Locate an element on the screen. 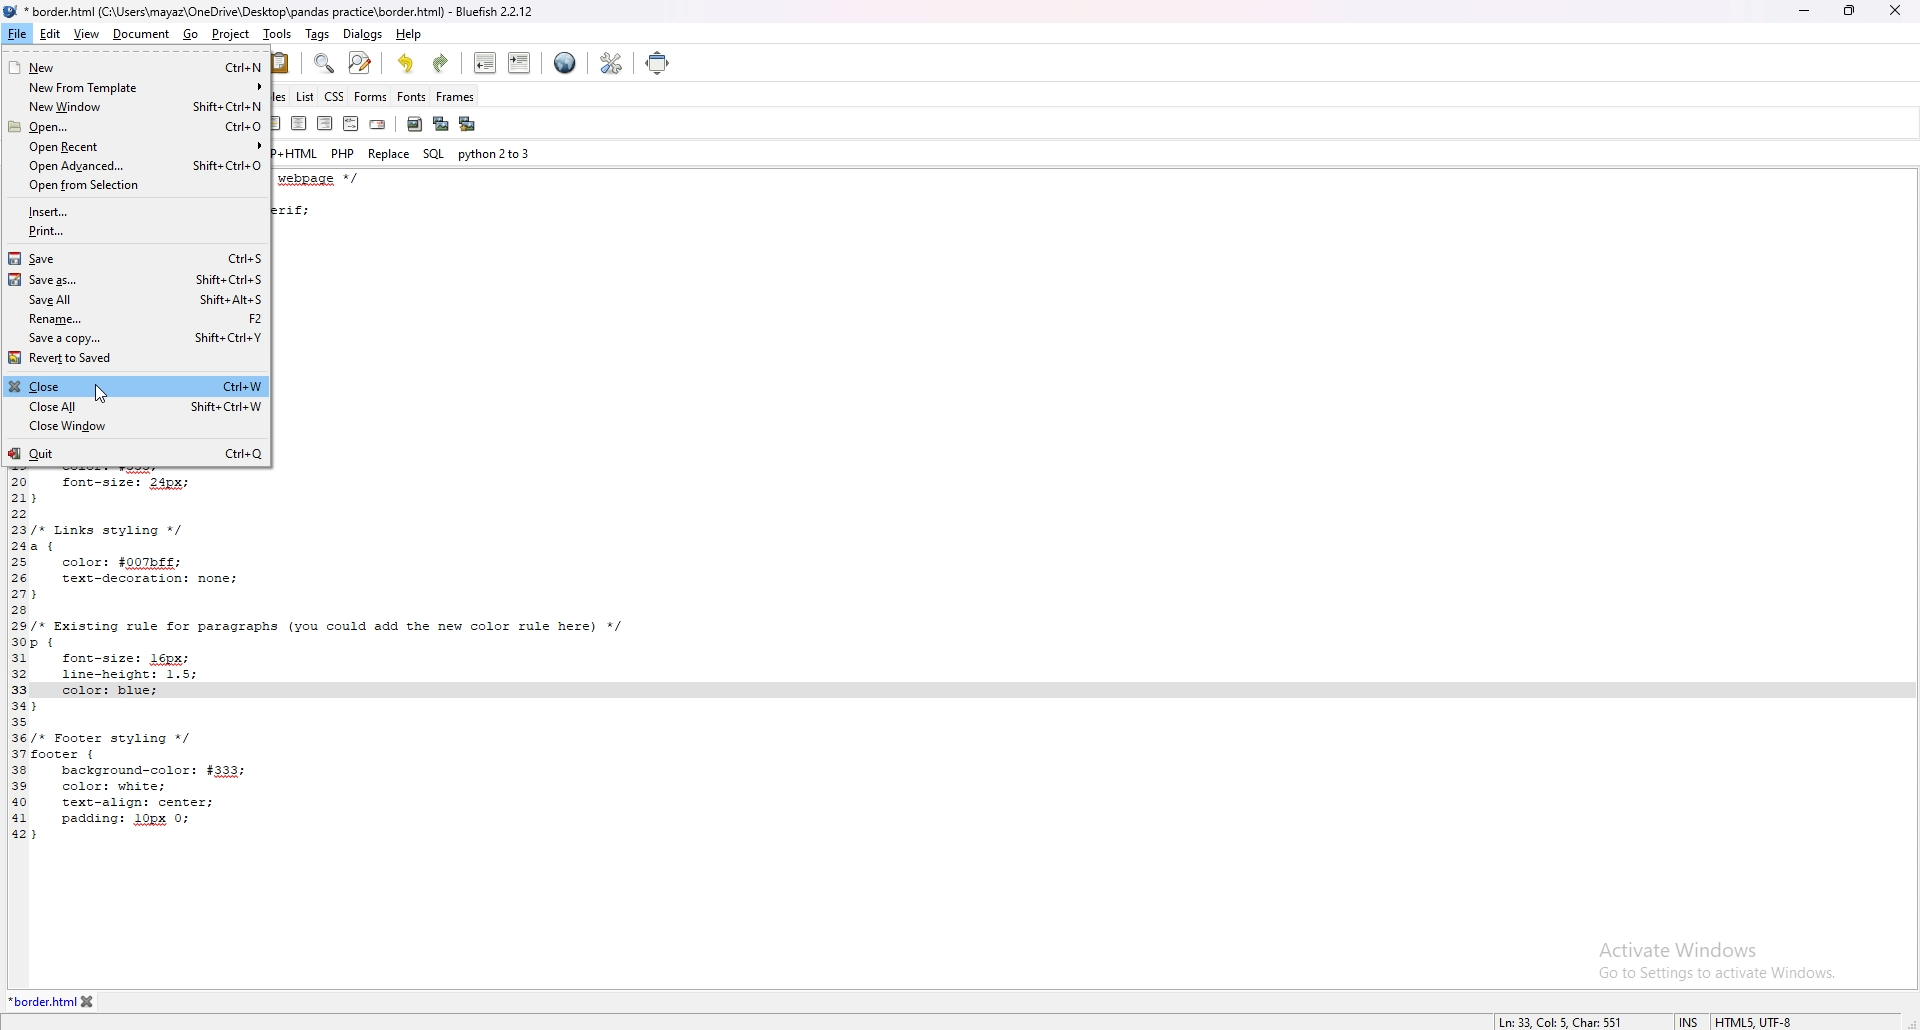 The image size is (1920, 1030). minimize is located at coordinates (1805, 13).